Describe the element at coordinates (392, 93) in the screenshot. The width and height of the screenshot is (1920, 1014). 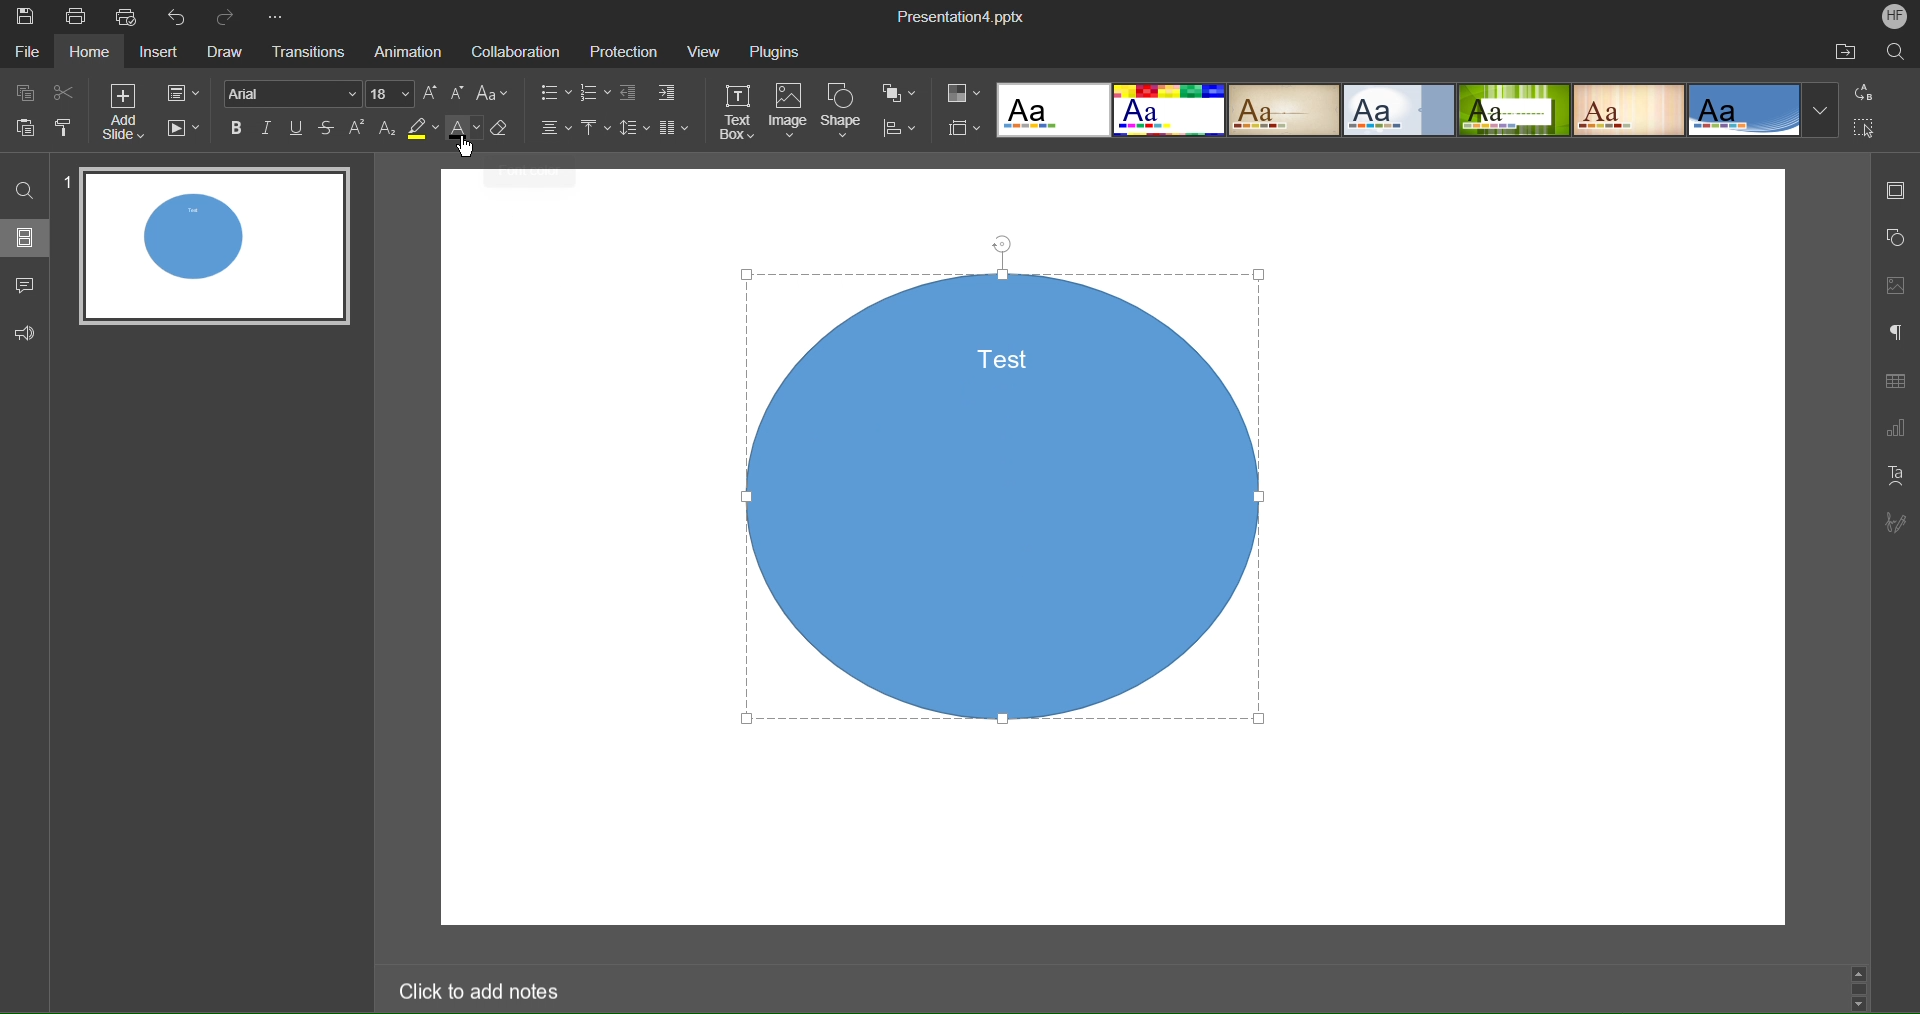
I see `Font size` at that location.